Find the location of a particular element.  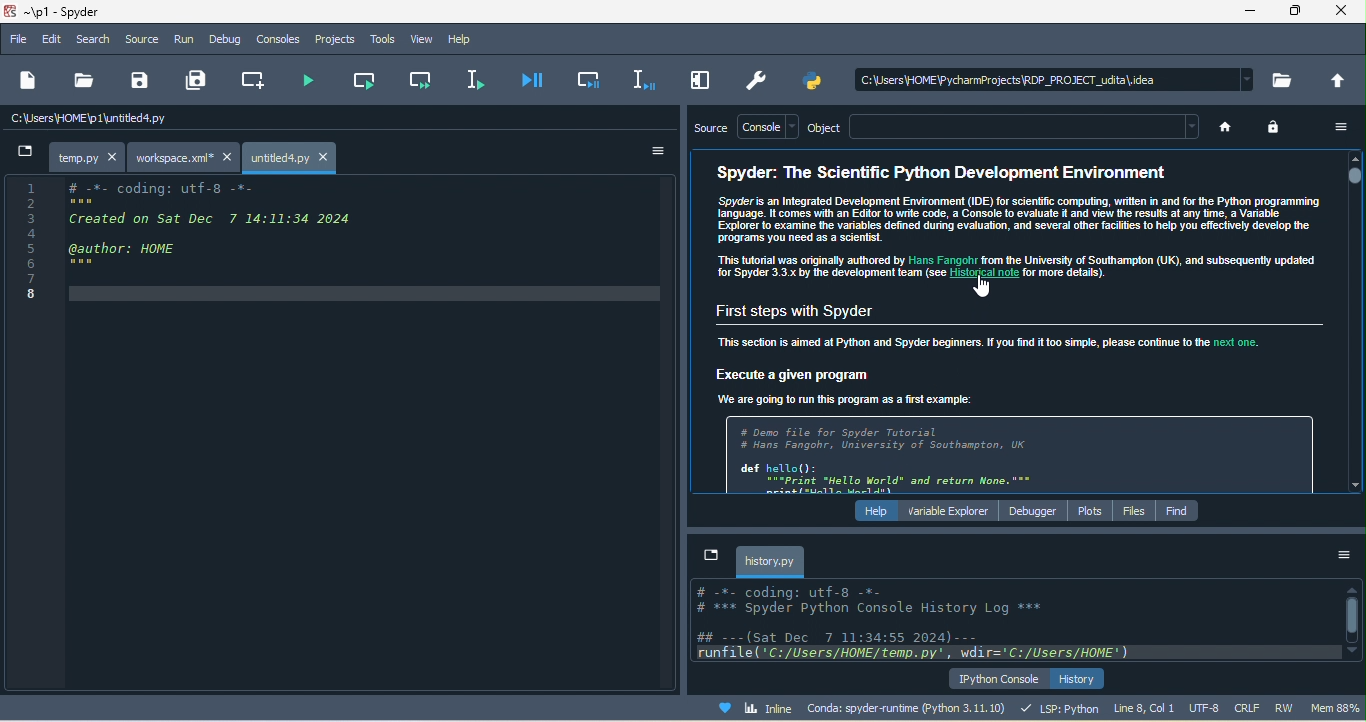

files is located at coordinates (1133, 512).